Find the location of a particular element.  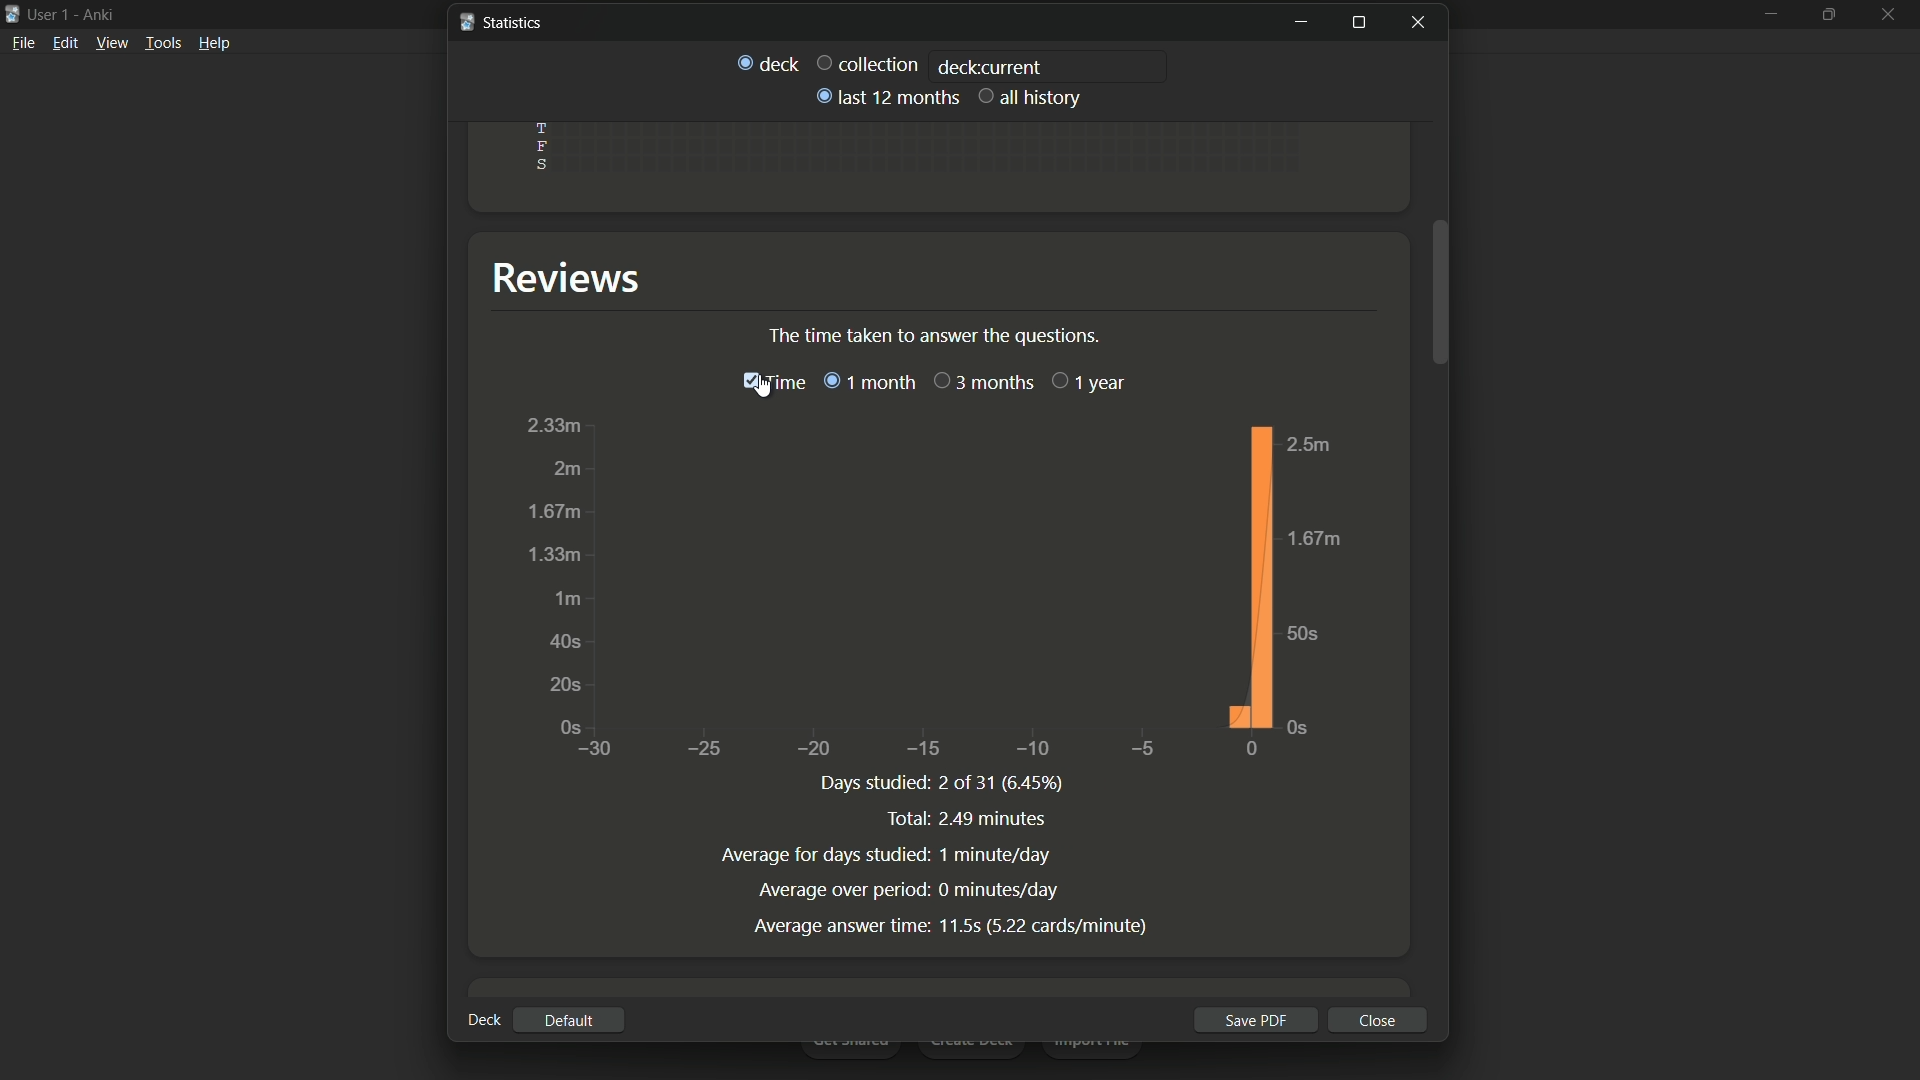

view menu is located at coordinates (112, 43).